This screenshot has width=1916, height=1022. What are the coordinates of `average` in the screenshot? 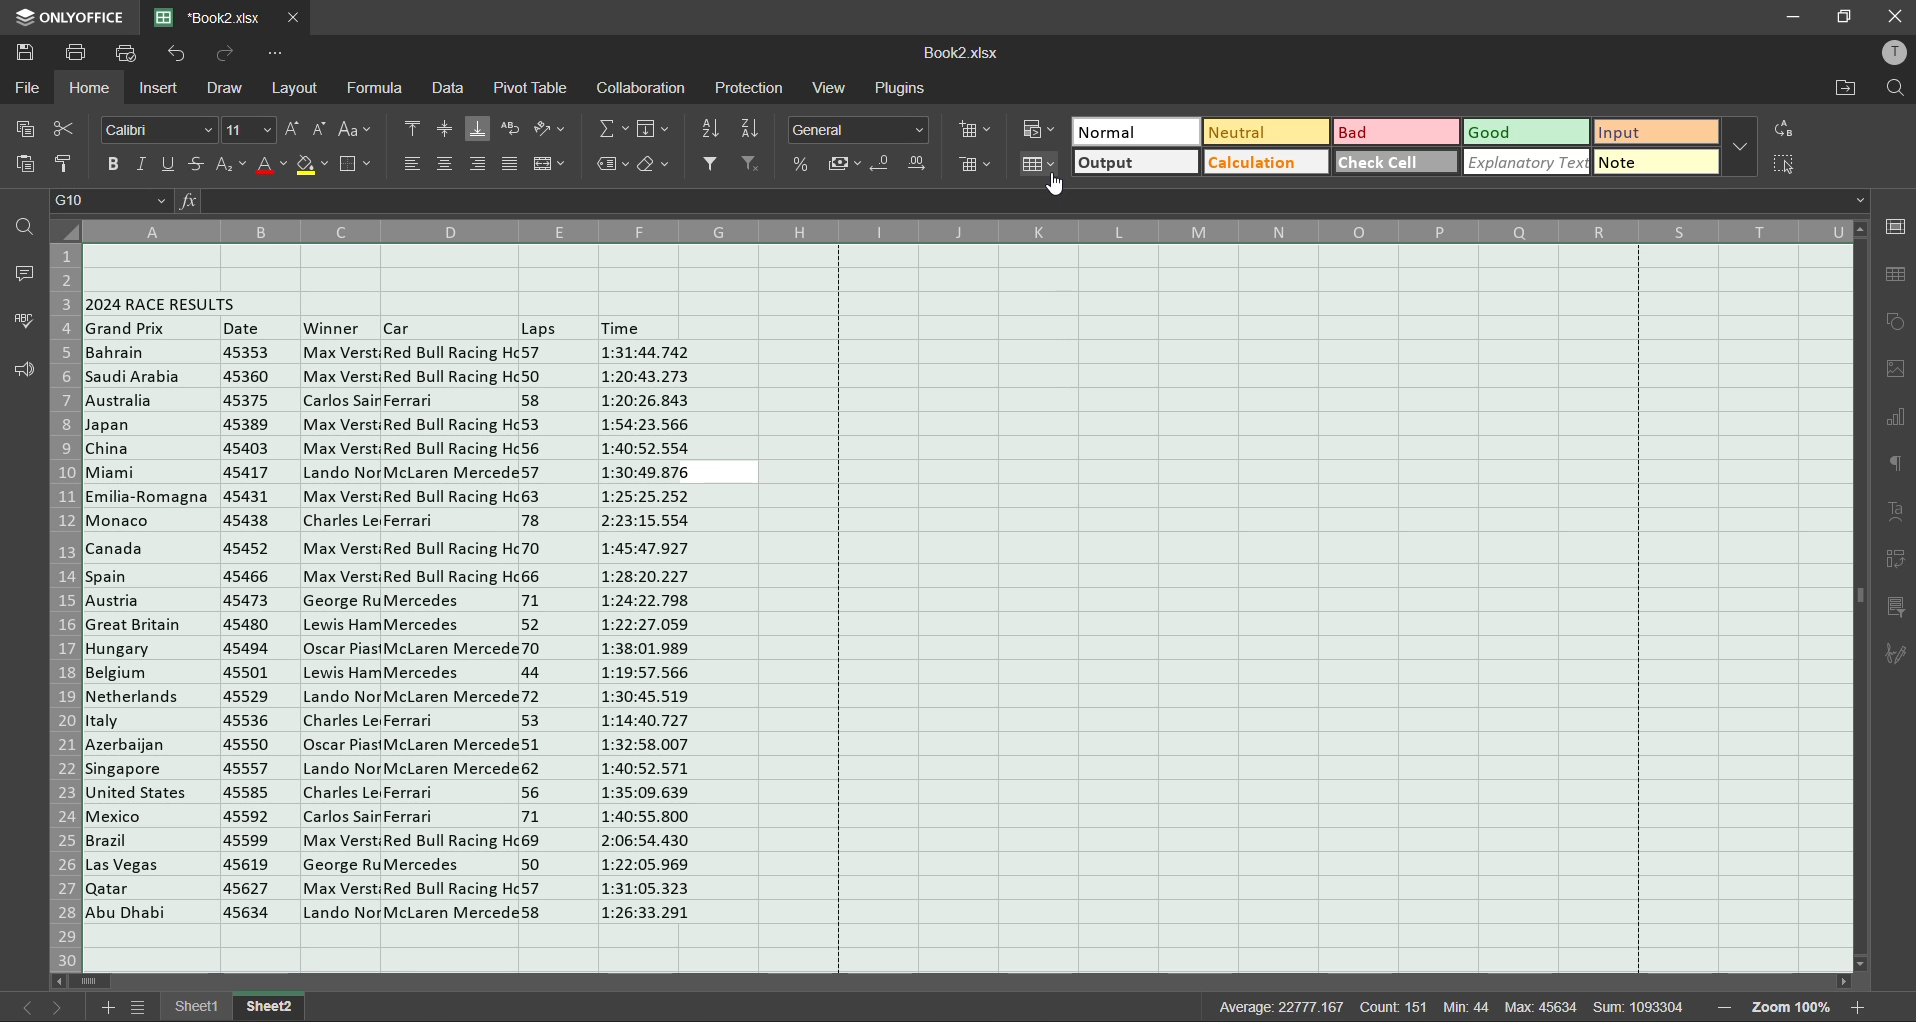 It's located at (1281, 1006).